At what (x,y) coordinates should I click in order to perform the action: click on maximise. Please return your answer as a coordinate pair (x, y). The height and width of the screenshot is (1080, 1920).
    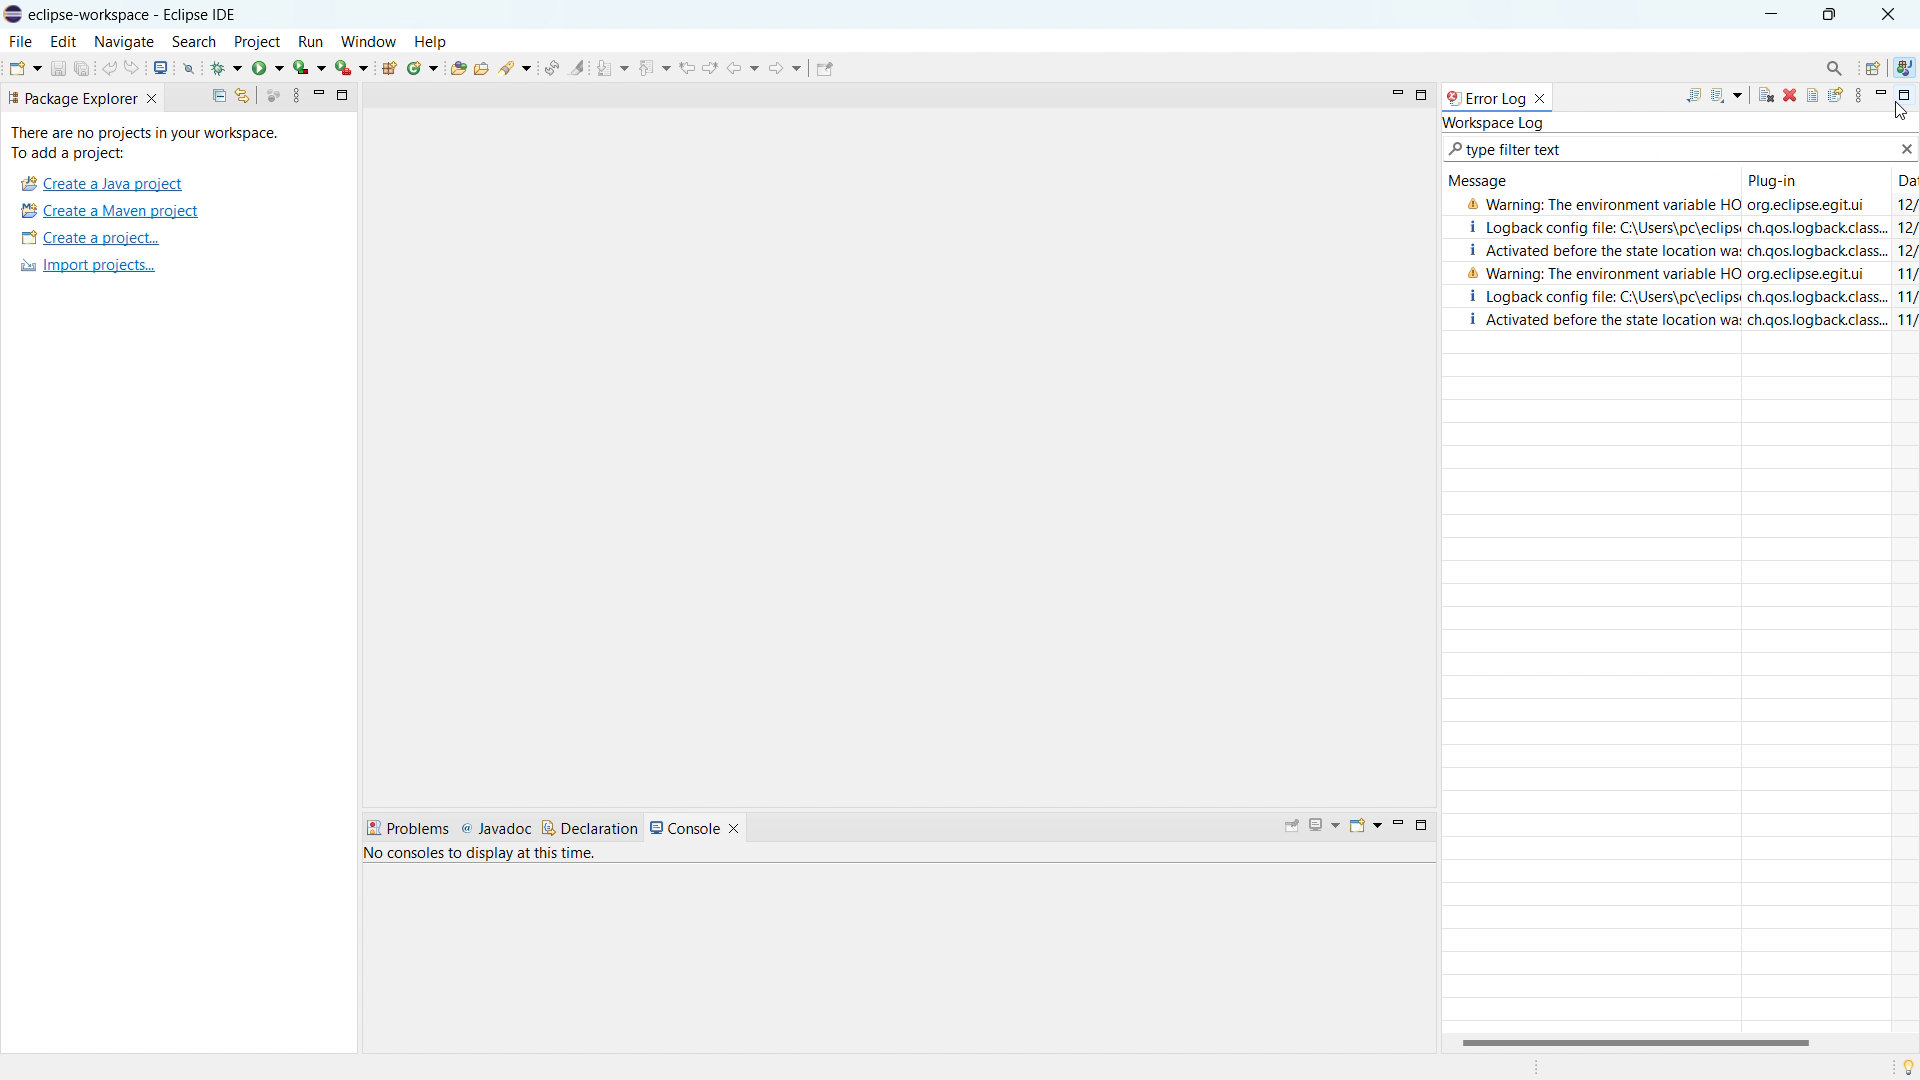
    Looking at the image, I should click on (1830, 15).